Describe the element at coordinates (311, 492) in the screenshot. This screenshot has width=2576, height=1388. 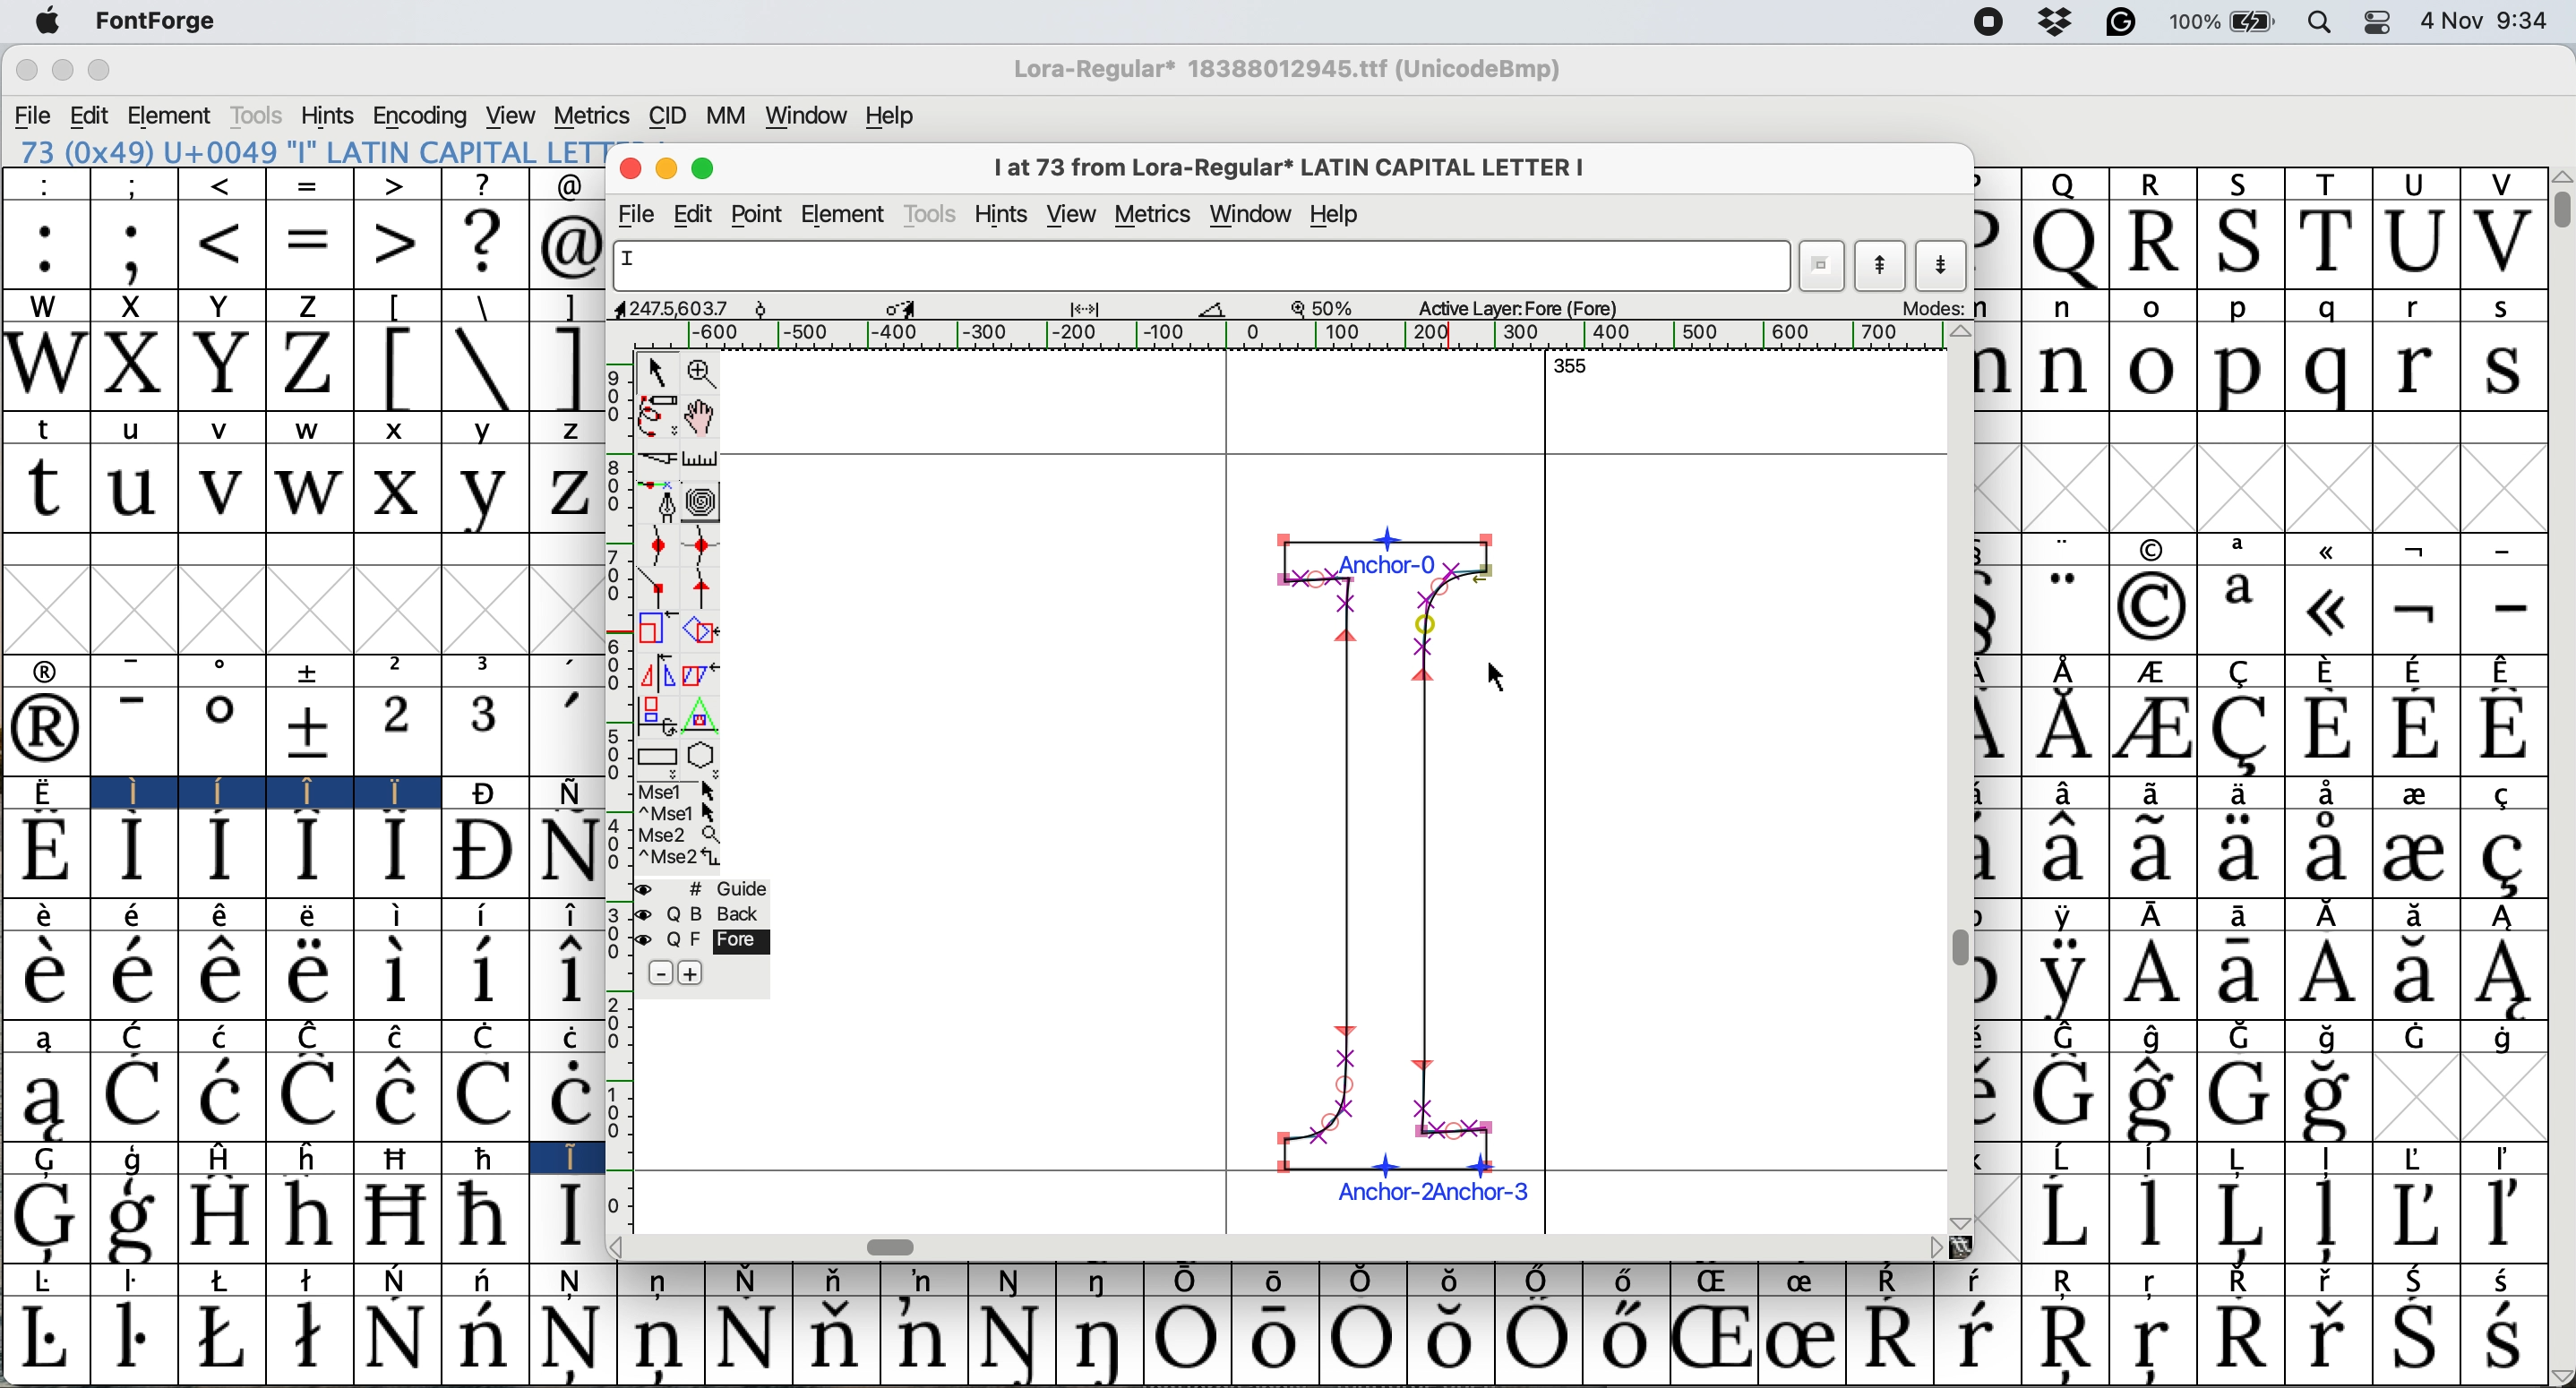
I see `w` at that location.